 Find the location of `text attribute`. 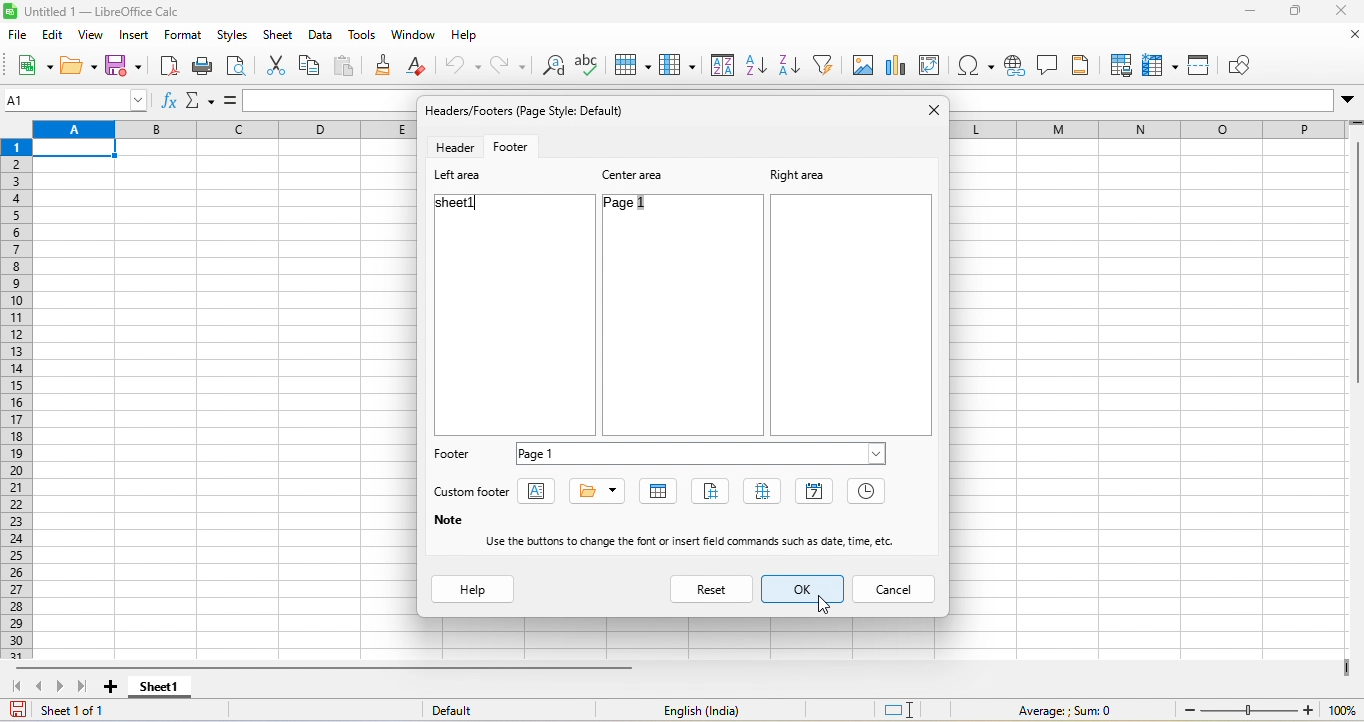

text attribute is located at coordinates (542, 493).